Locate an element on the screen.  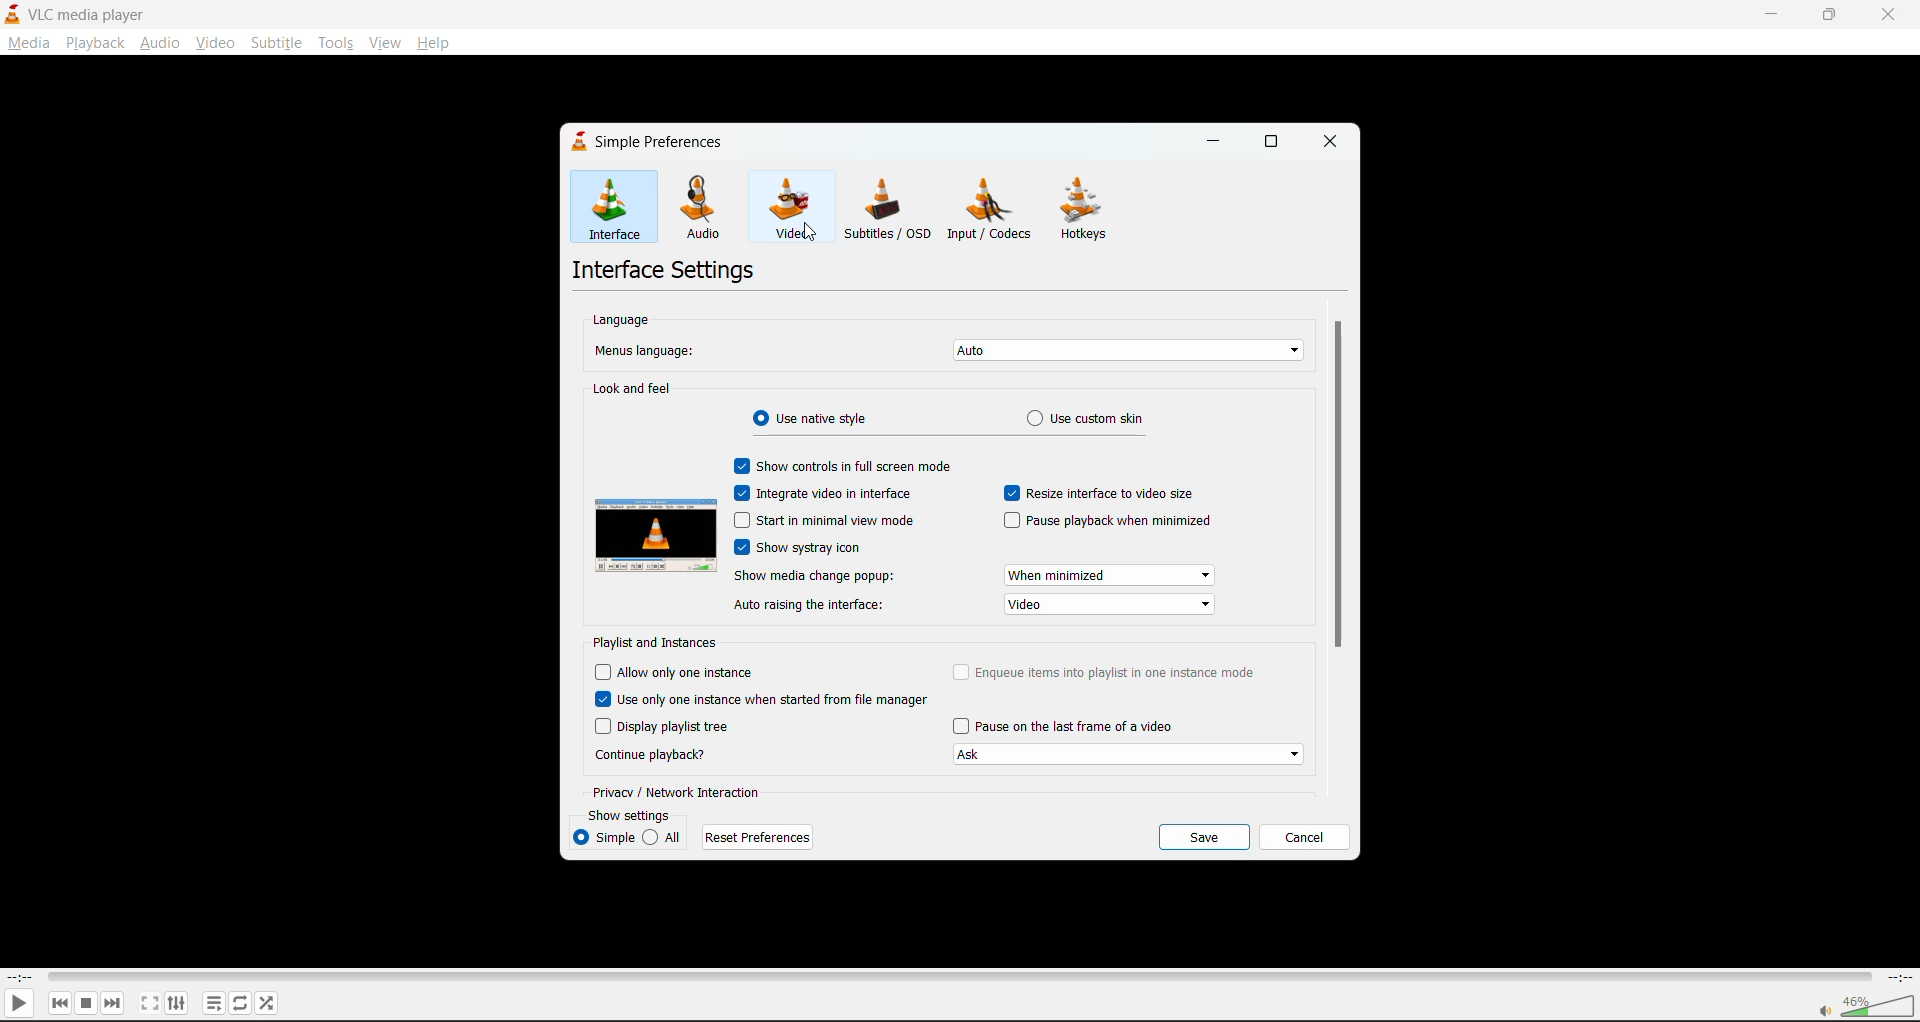
preview is located at coordinates (657, 534).